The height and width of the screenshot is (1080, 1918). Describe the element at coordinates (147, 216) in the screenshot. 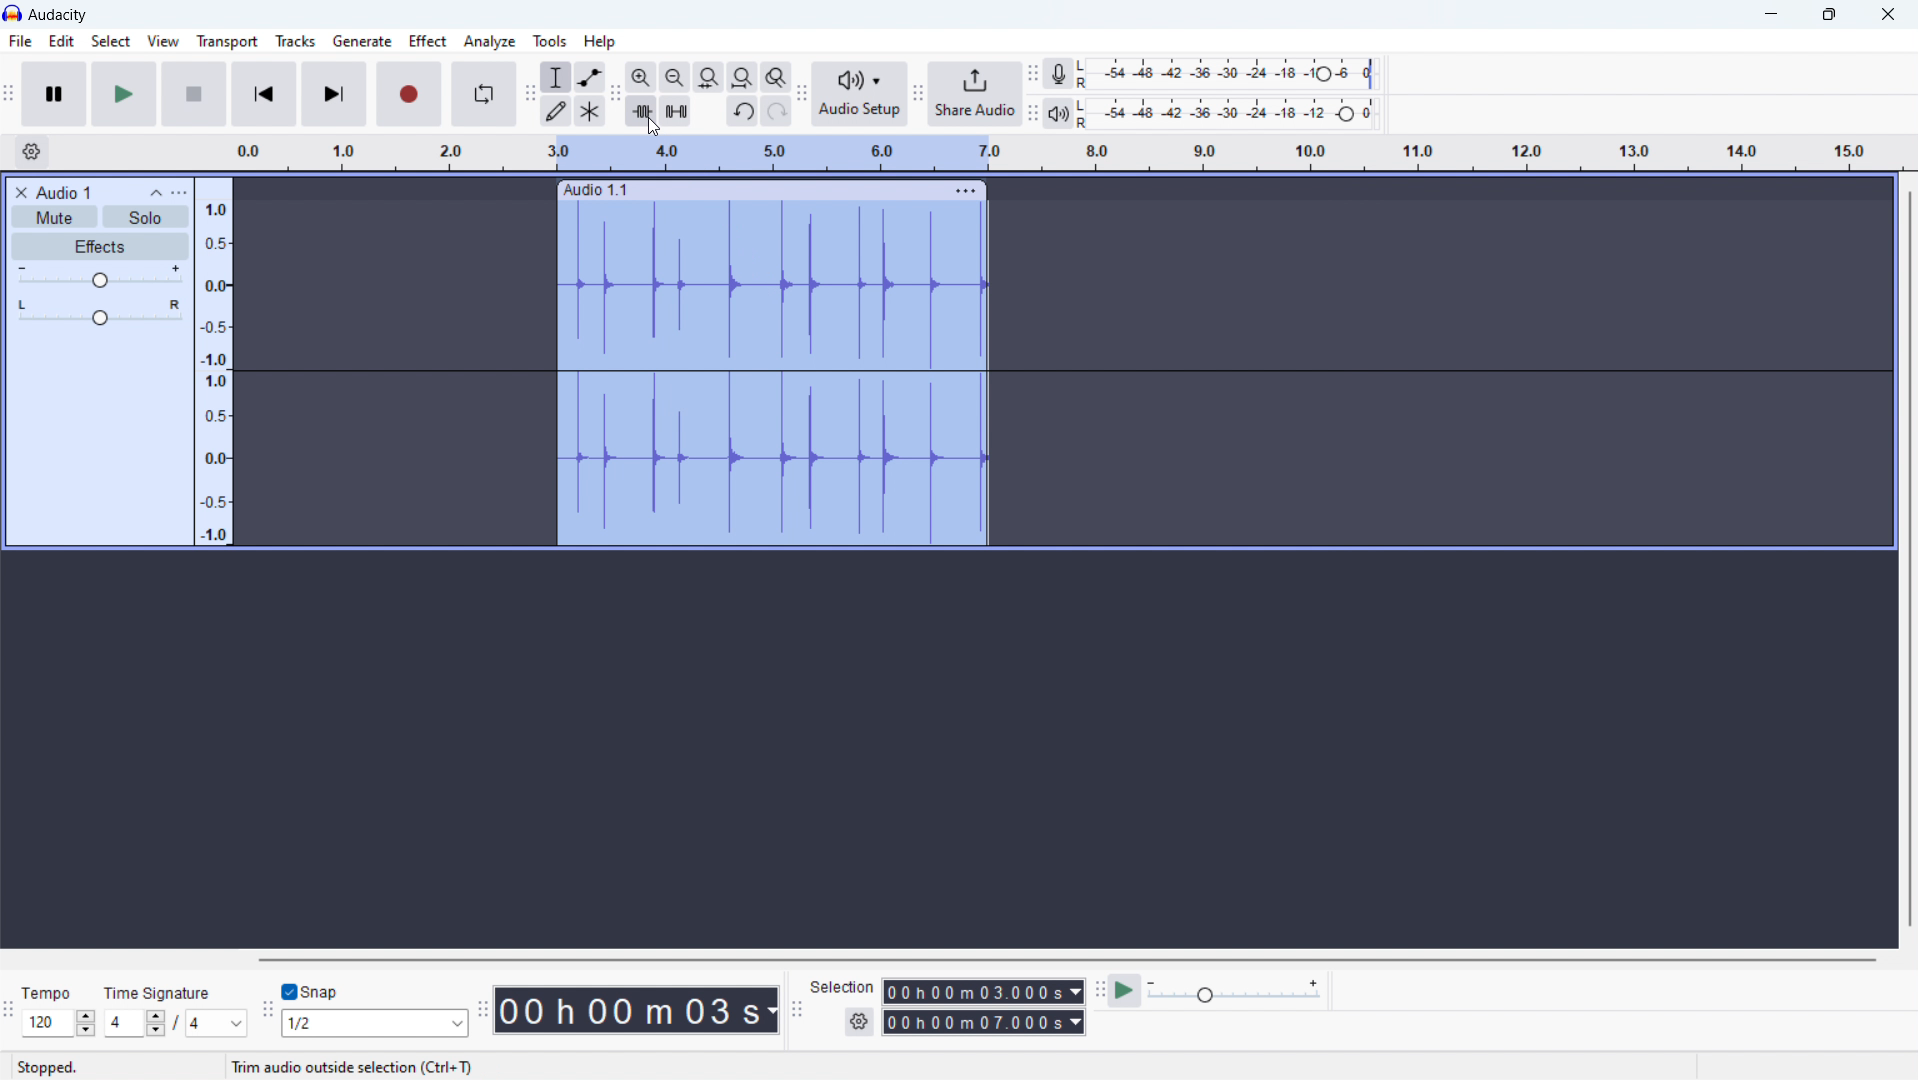

I see `solo` at that location.